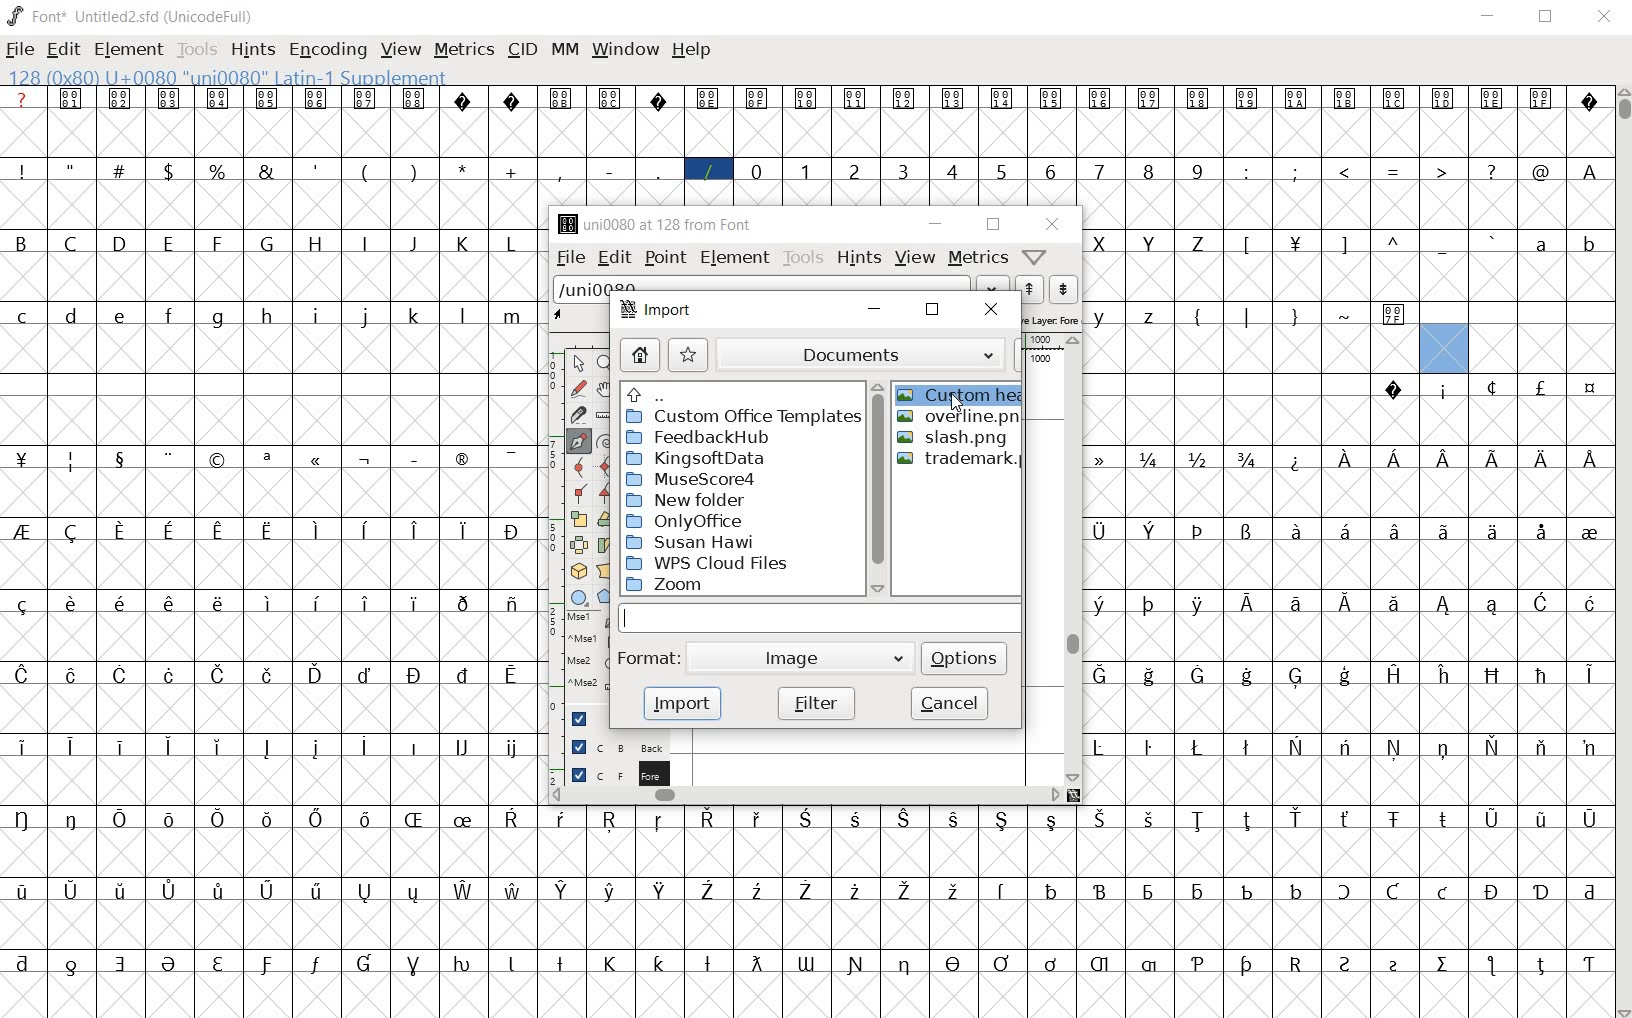 This screenshot has width=1632, height=1018. What do you see at coordinates (1001, 173) in the screenshot?
I see `glyph` at bounding box center [1001, 173].